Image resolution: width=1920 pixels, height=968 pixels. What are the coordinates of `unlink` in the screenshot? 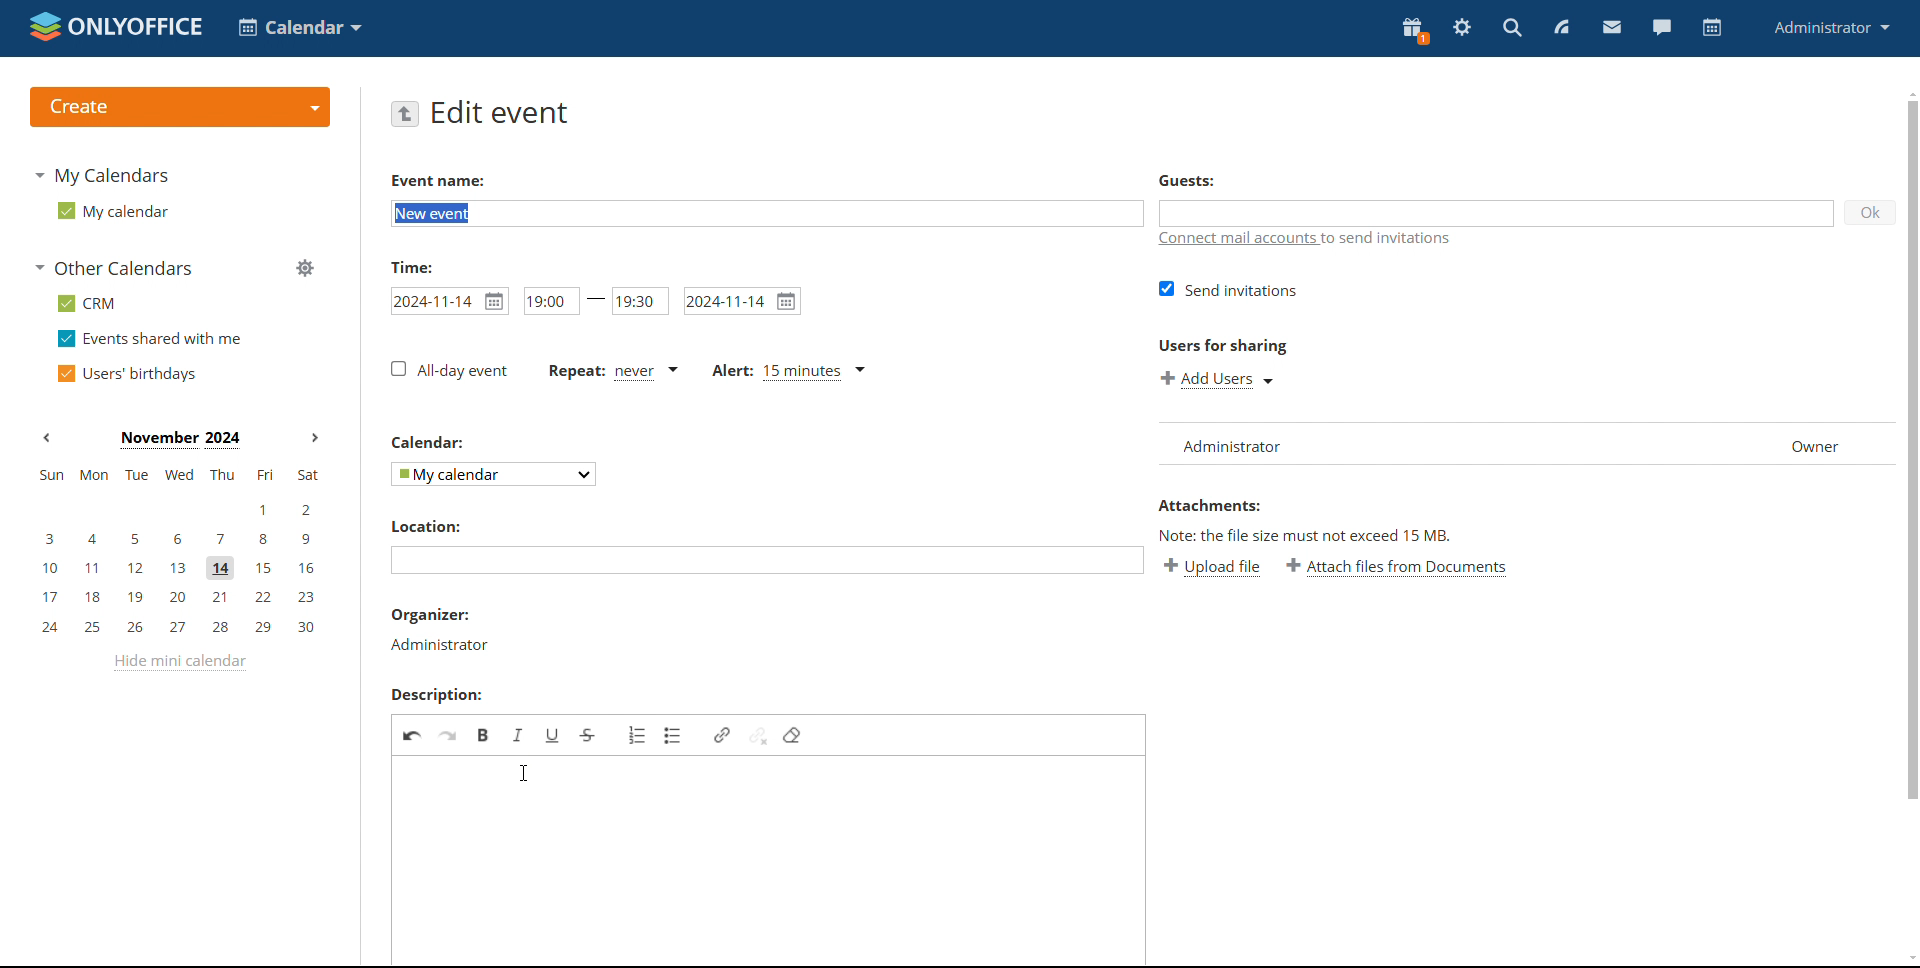 It's located at (758, 735).